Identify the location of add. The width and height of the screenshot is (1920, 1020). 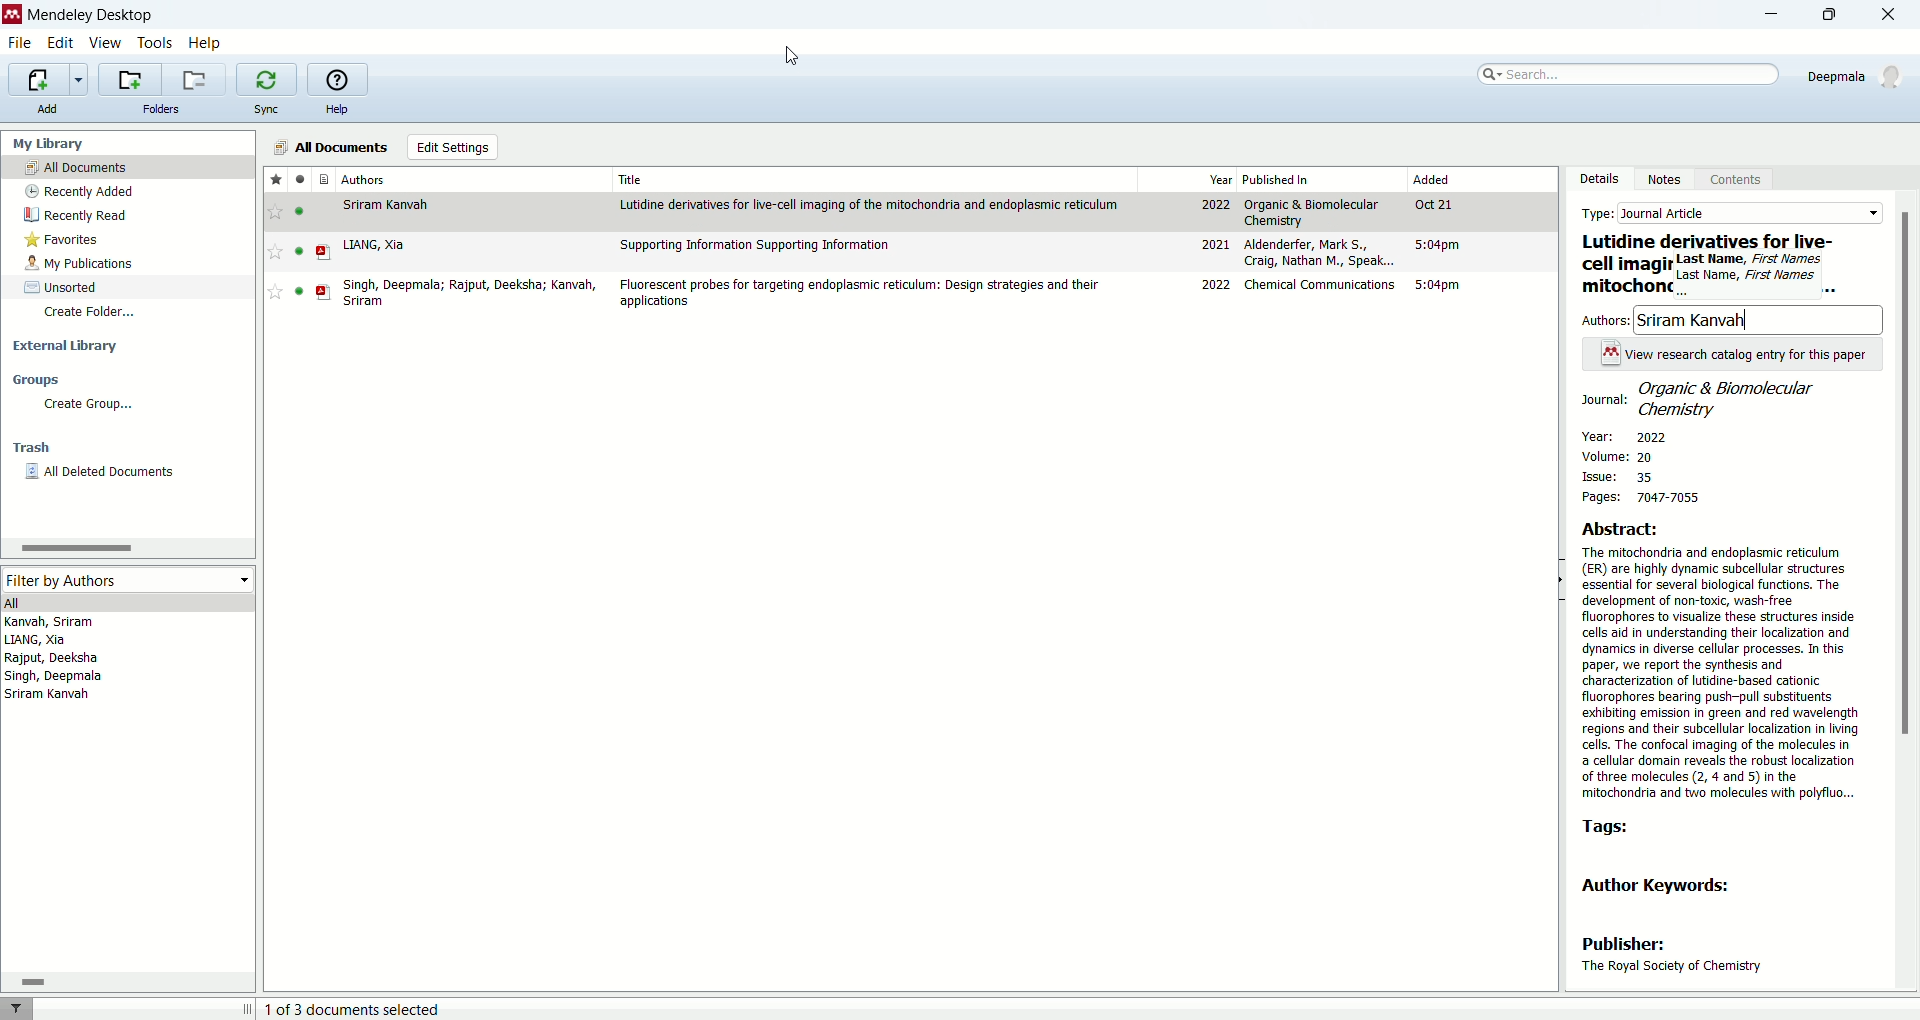
(54, 111).